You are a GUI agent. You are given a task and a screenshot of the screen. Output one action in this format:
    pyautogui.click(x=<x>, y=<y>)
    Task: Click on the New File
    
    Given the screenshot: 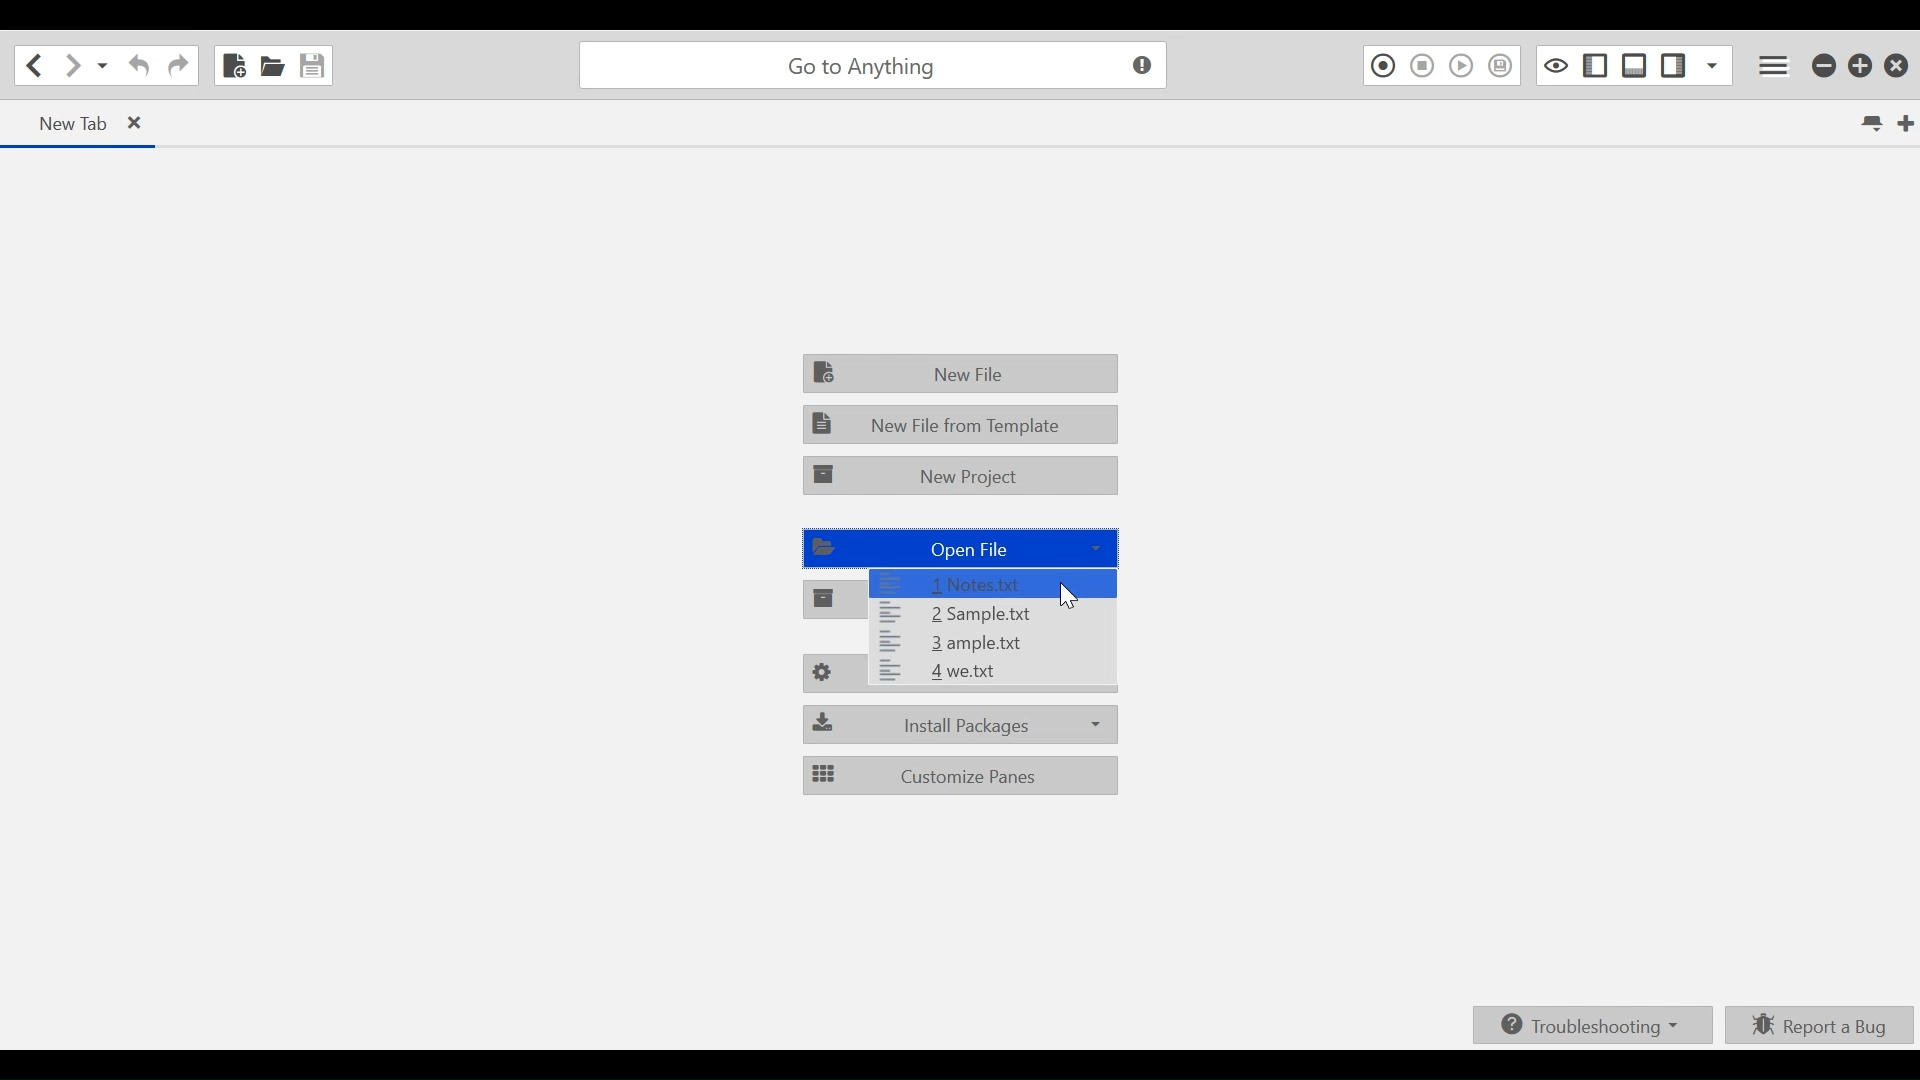 What is the action you would take?
    pyautogui.click(x=232, y=63)
    